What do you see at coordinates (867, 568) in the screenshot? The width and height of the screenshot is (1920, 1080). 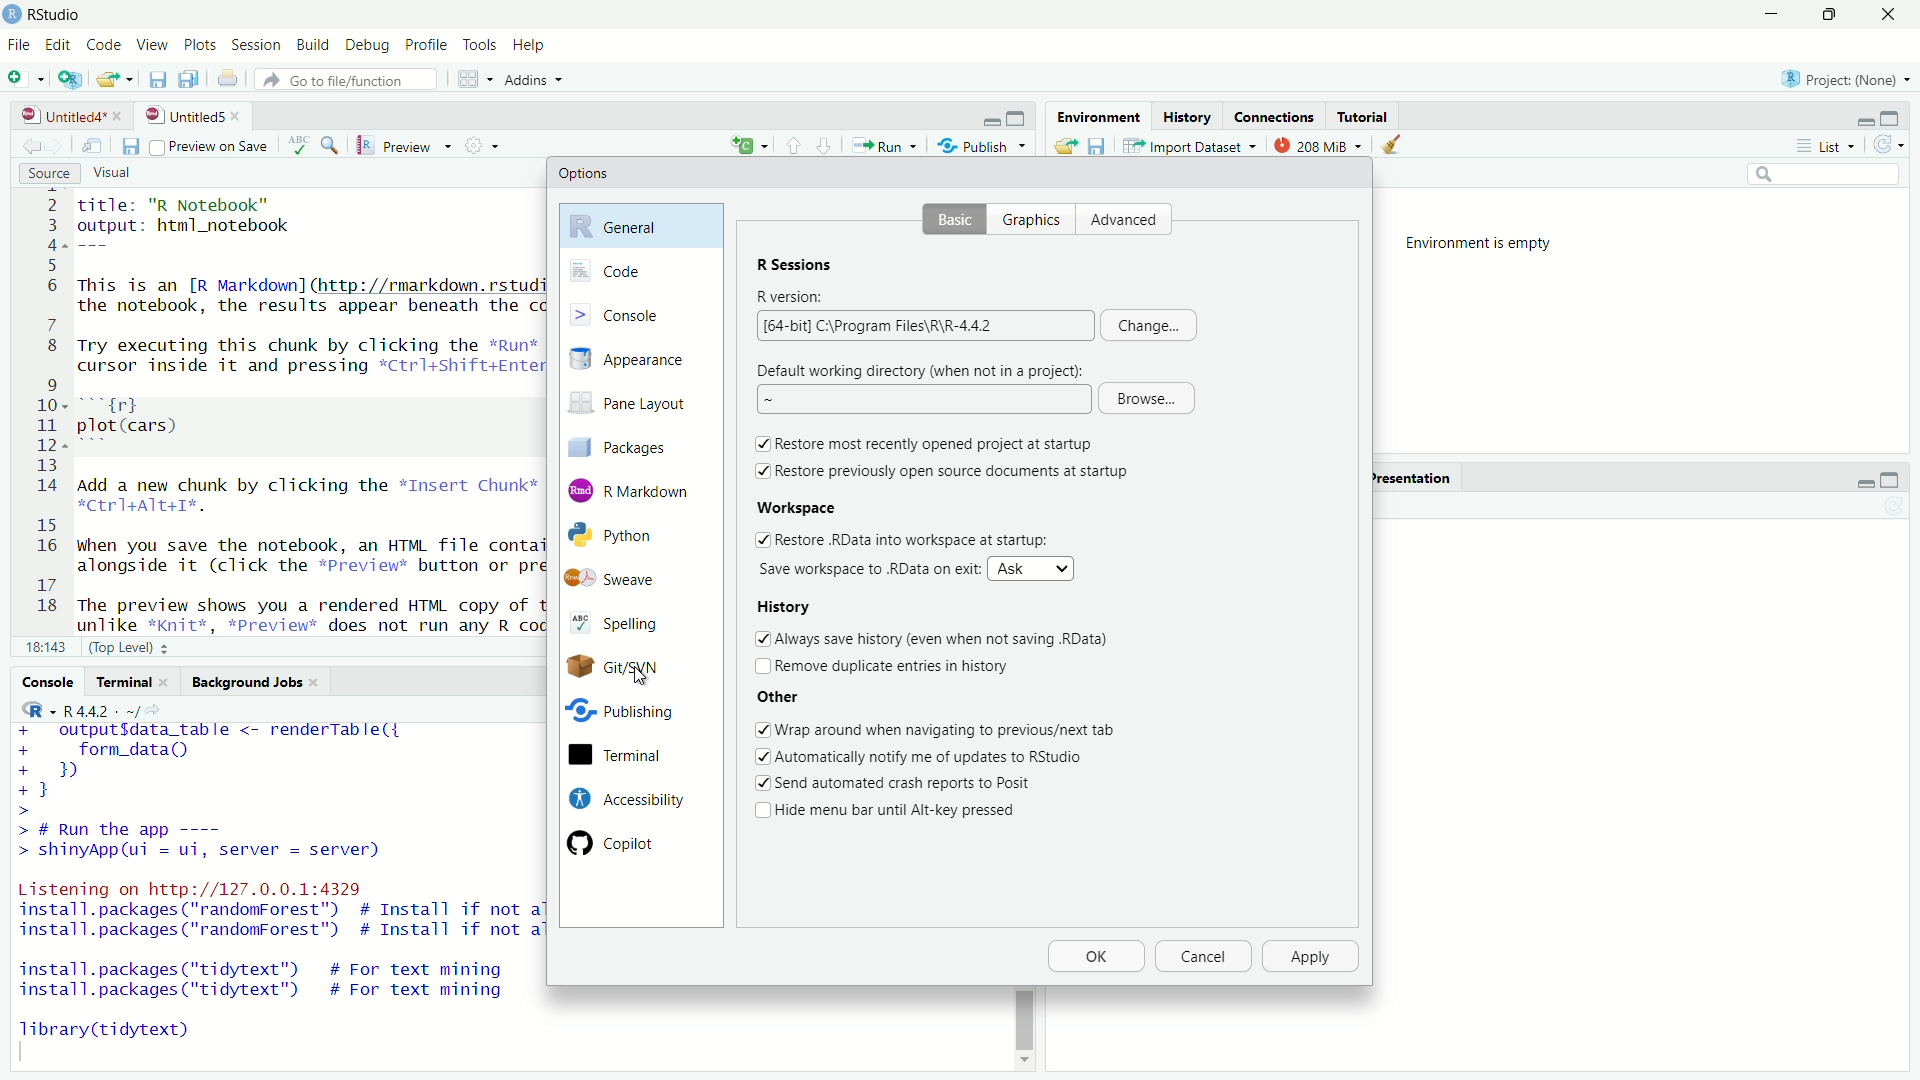 I see `Save workspace to .RData on exit:` at bounding box center [867, 568].